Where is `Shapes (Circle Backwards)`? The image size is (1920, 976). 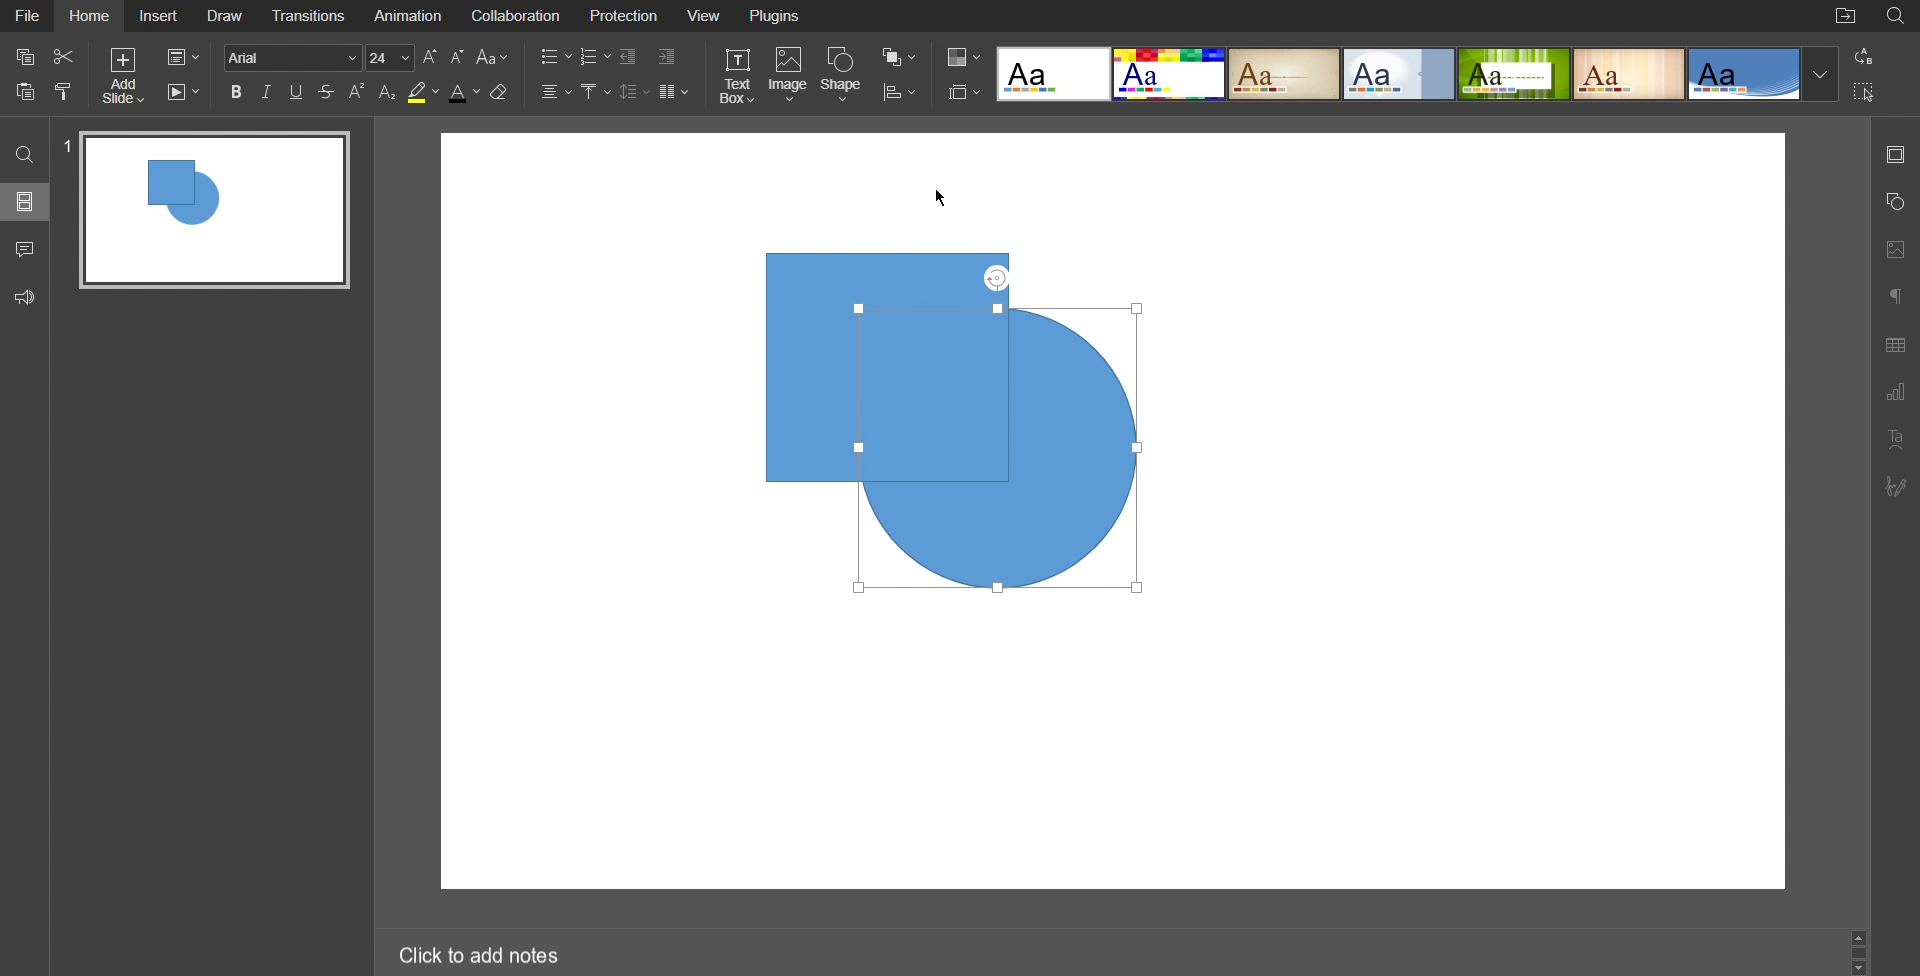 Shapes (Circle Backwards) is located at coordinates (962, 432).